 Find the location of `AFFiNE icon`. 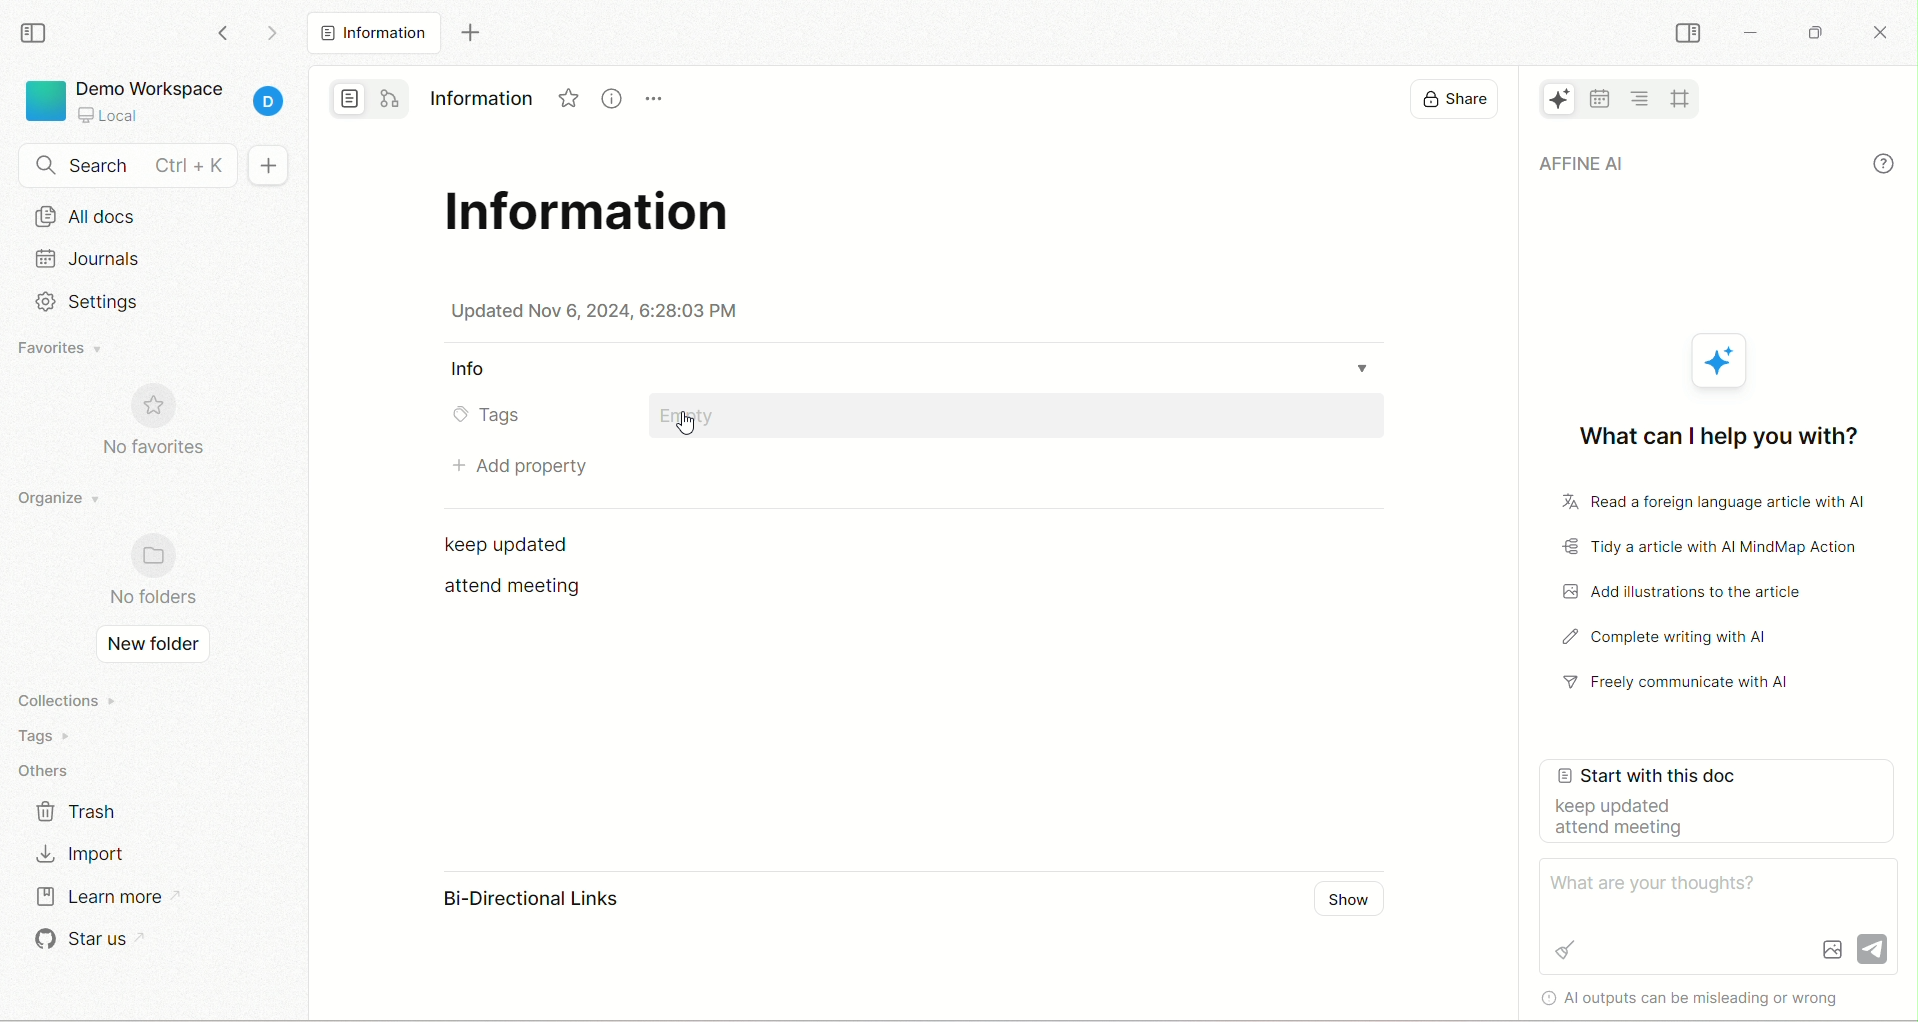

AFFiNE icon is located at coordinates (1723, 361).